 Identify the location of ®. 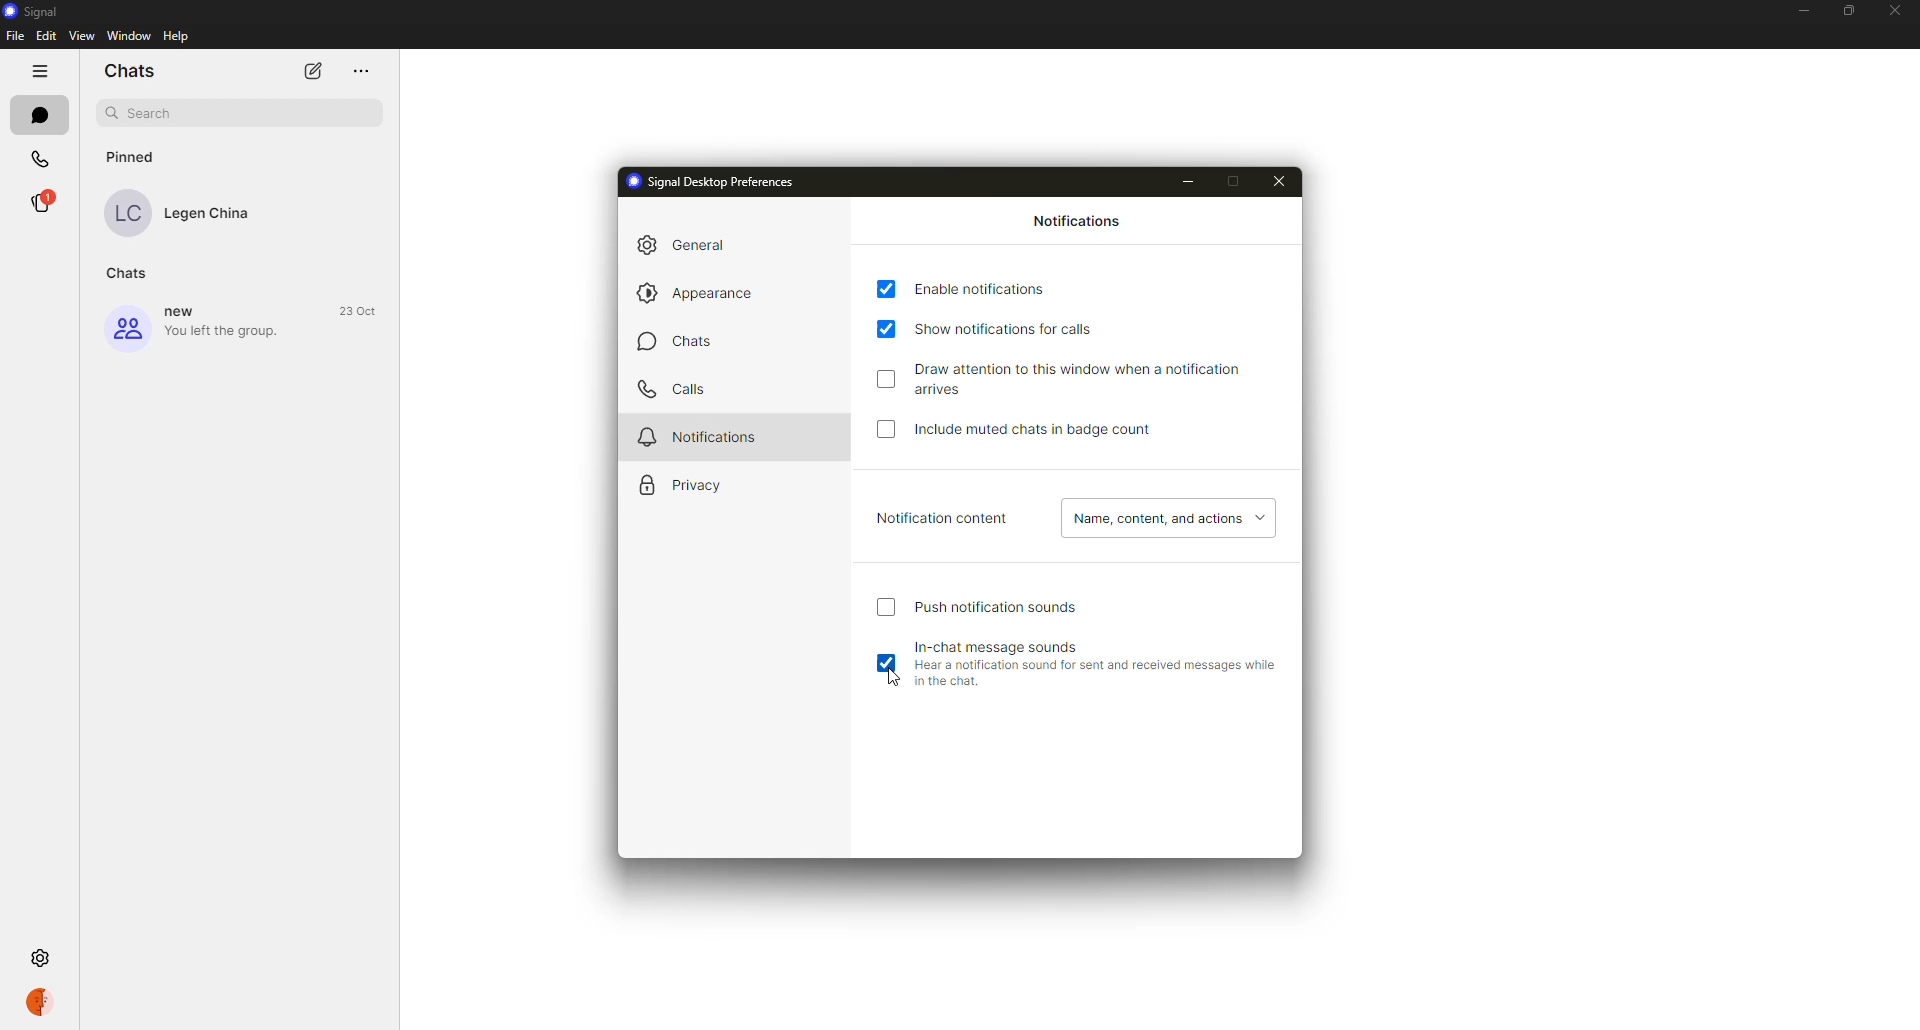
(40, 202).